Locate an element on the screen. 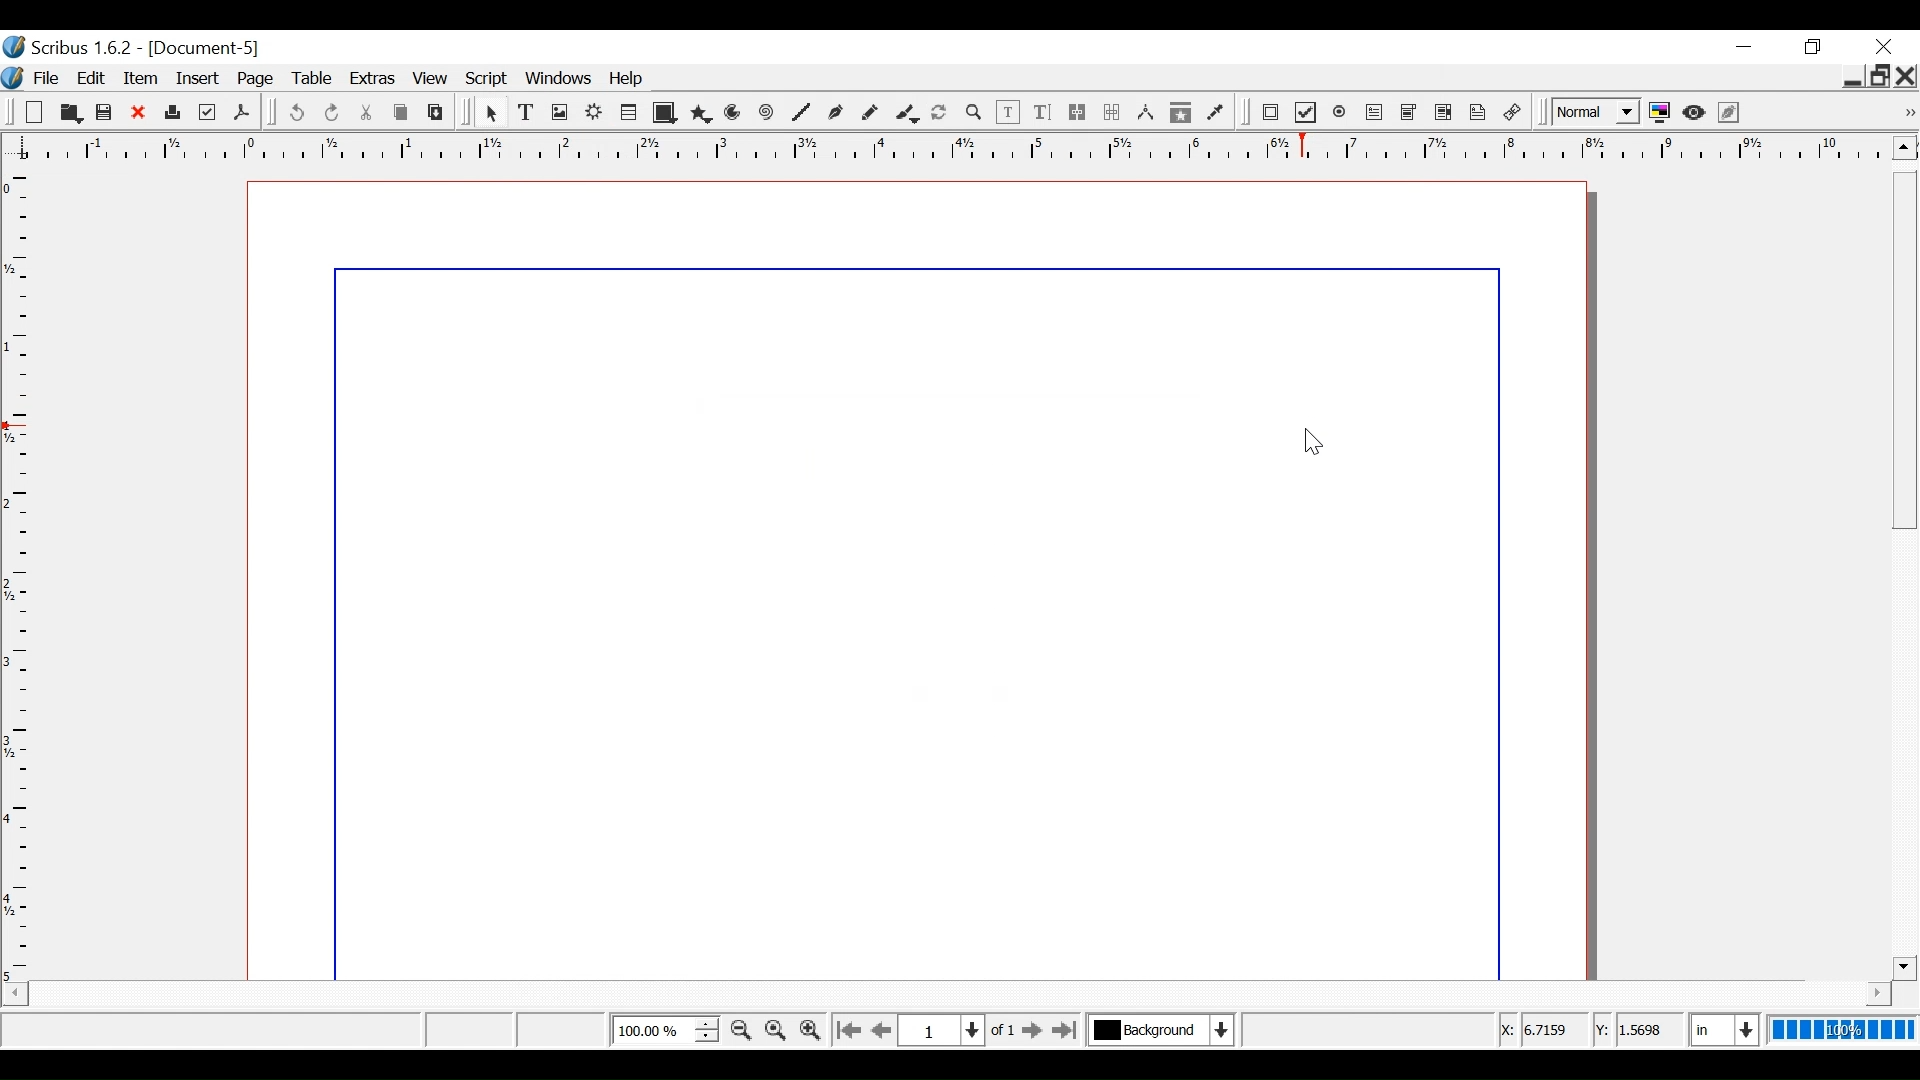  Cut is located at coordinates (367, 113).